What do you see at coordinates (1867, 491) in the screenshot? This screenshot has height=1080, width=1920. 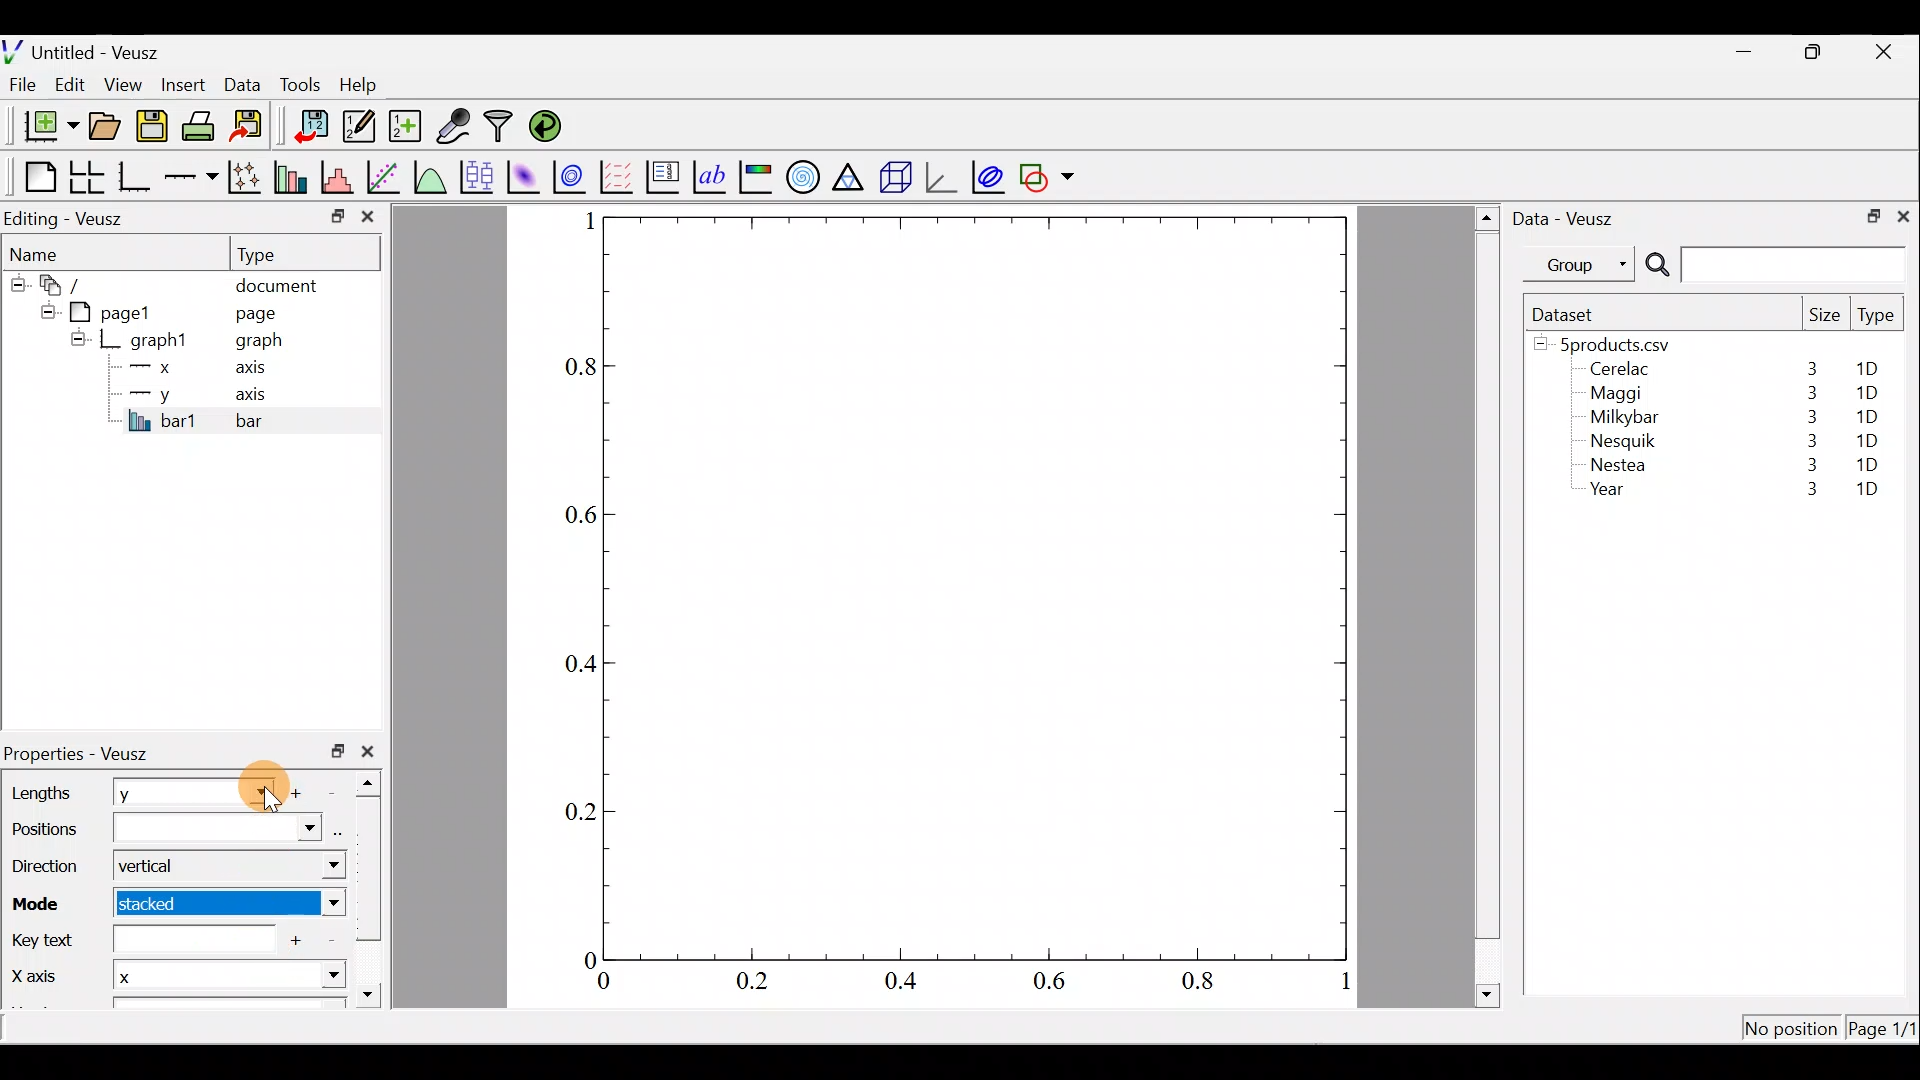 I see `1D` at bounding box center [1867, 491].